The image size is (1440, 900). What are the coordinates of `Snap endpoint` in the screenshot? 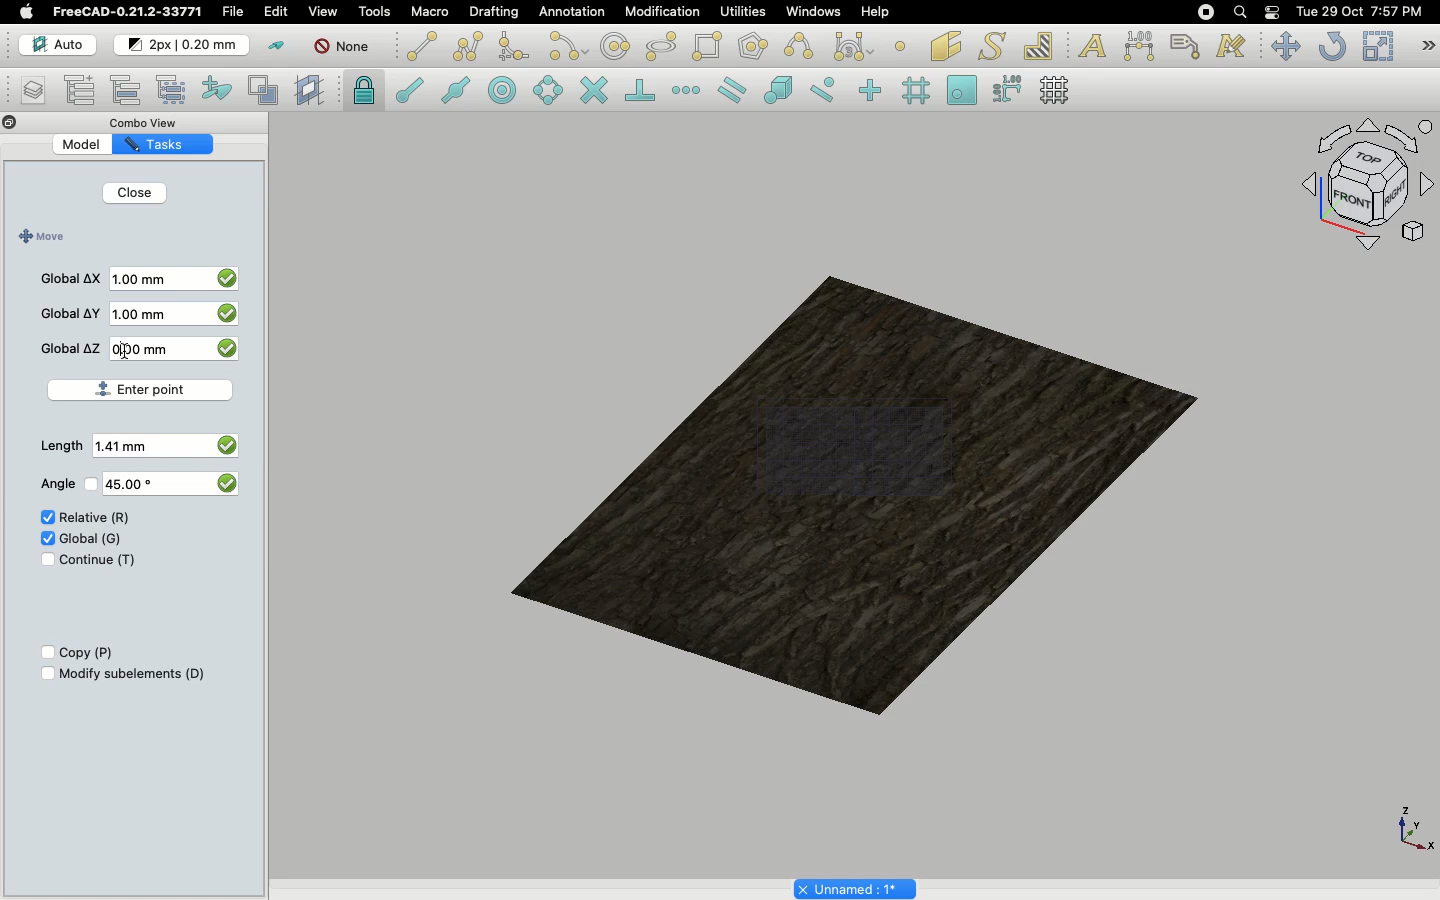 It's located at (410, 93).